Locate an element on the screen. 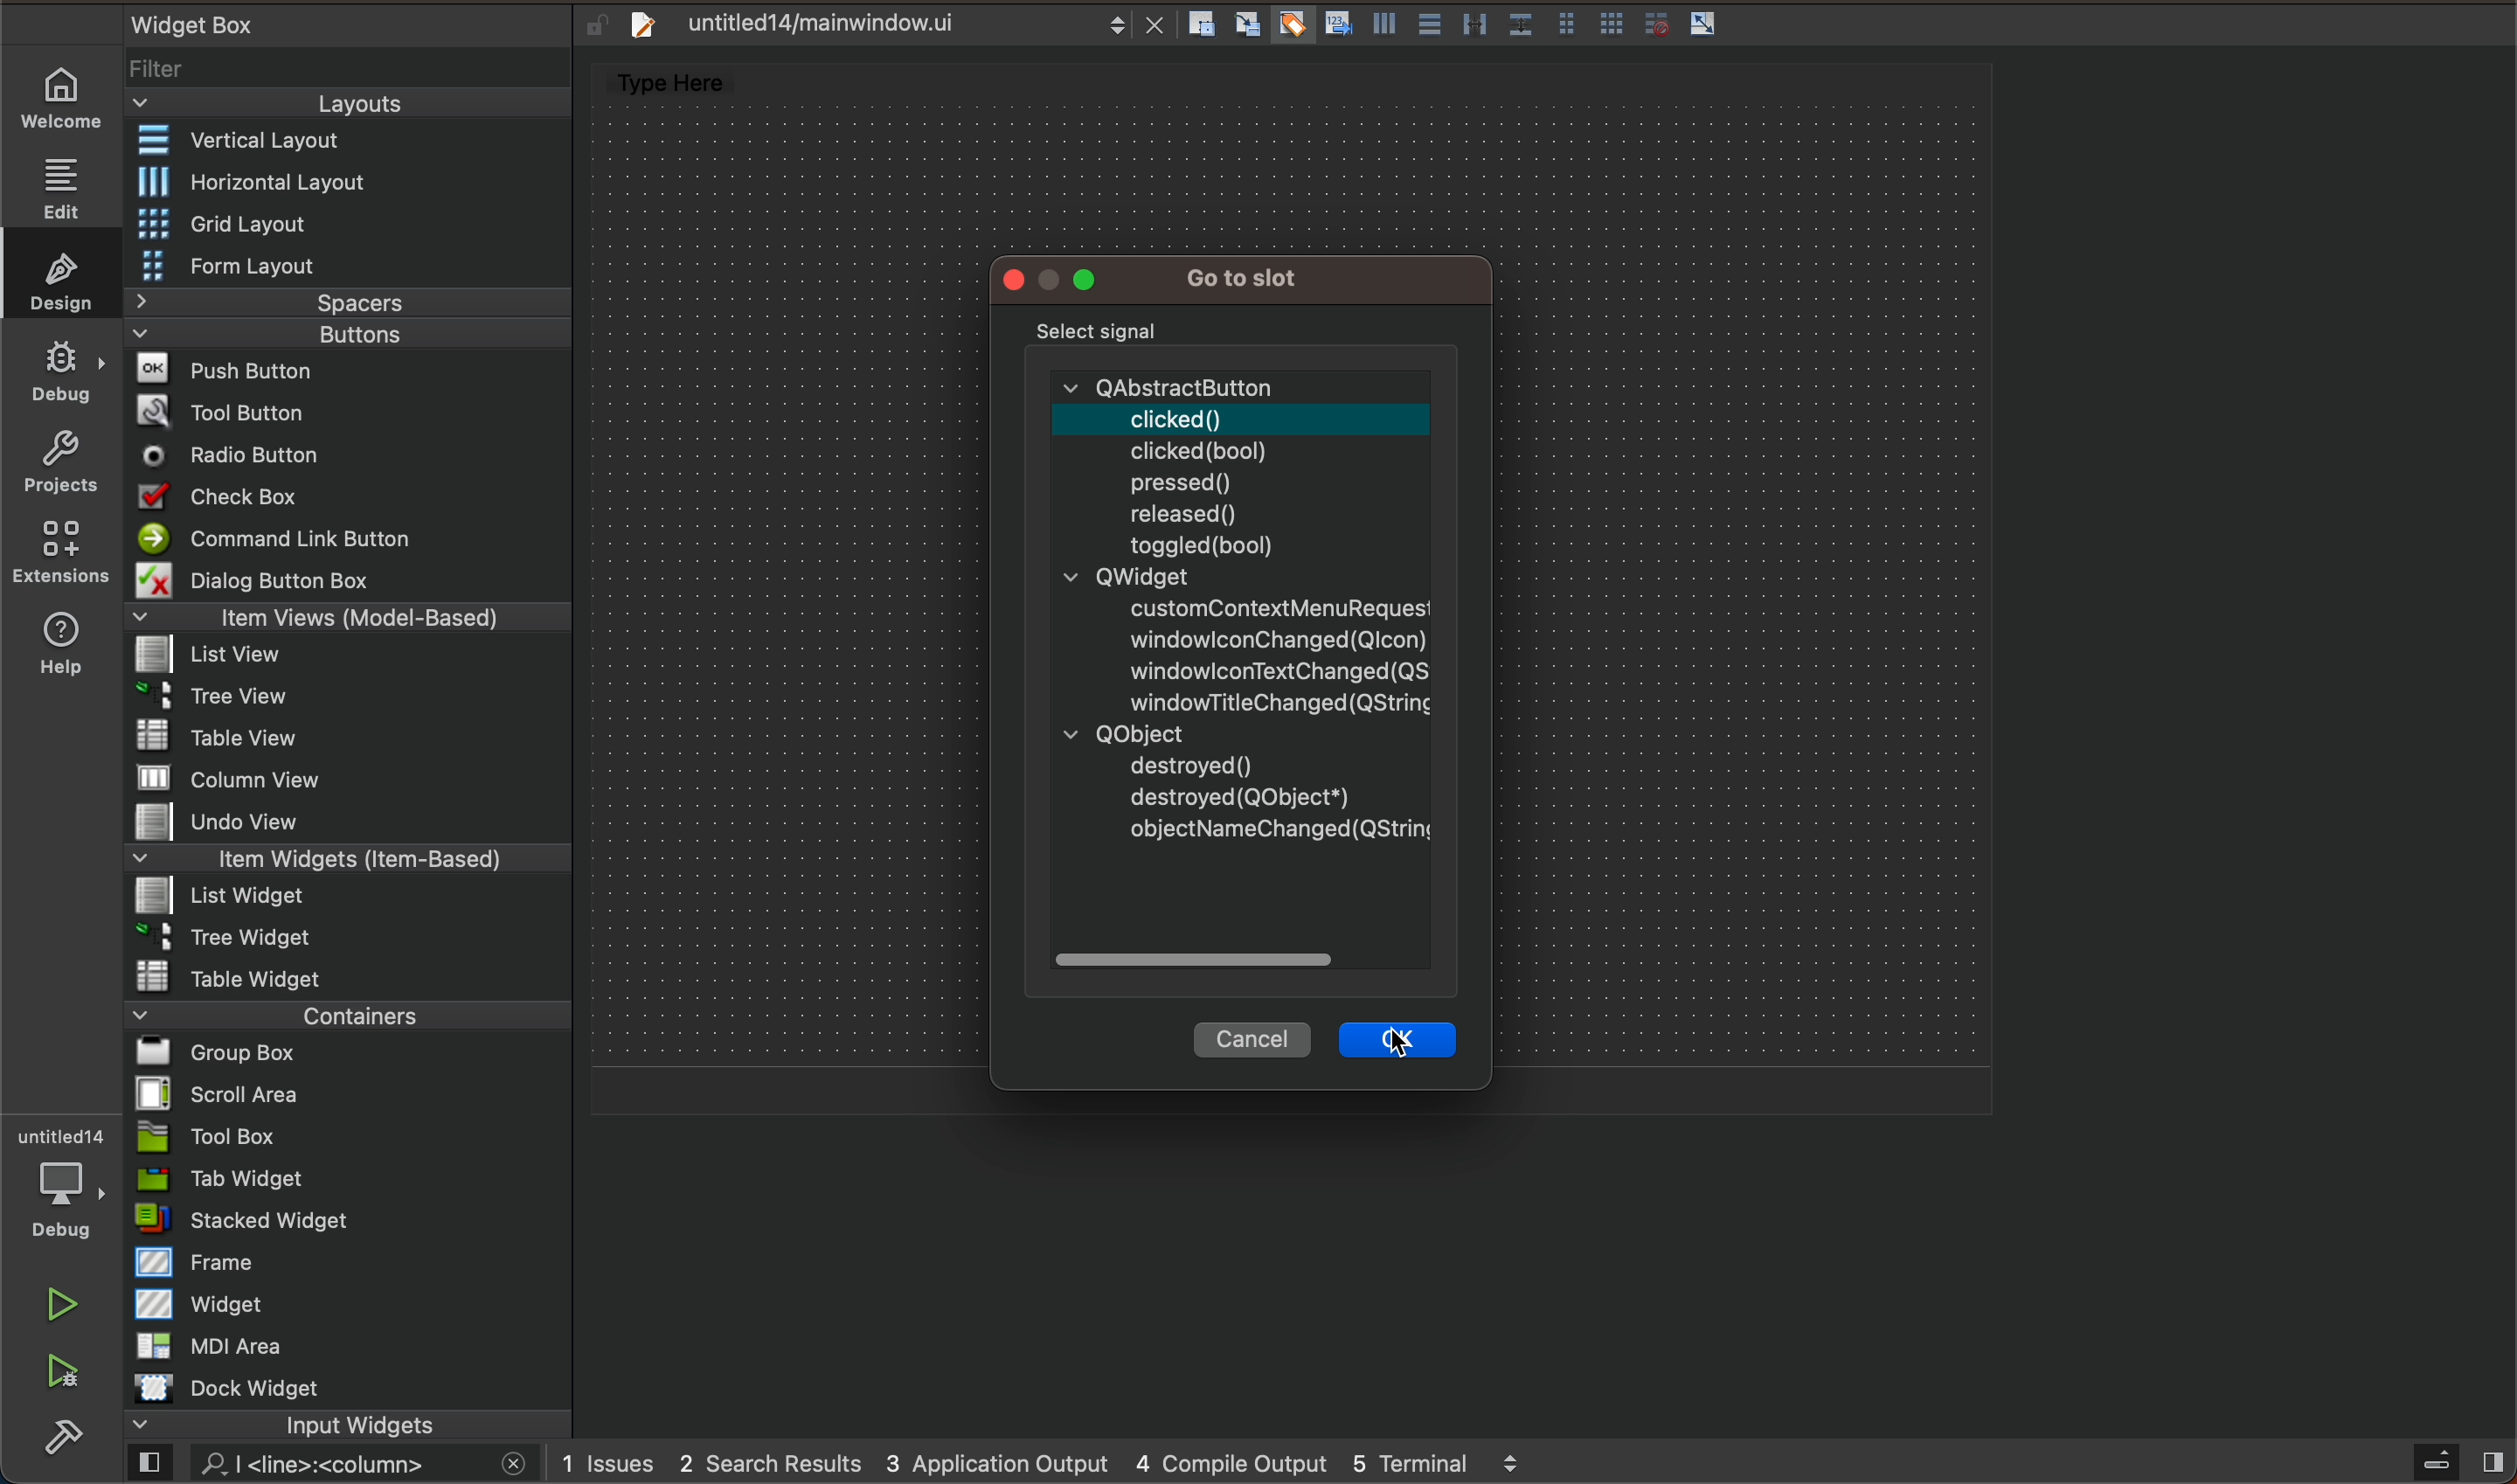 The width and height of the screenshot is (2517, 1484). ok is located at coordinates (1395, 1041).